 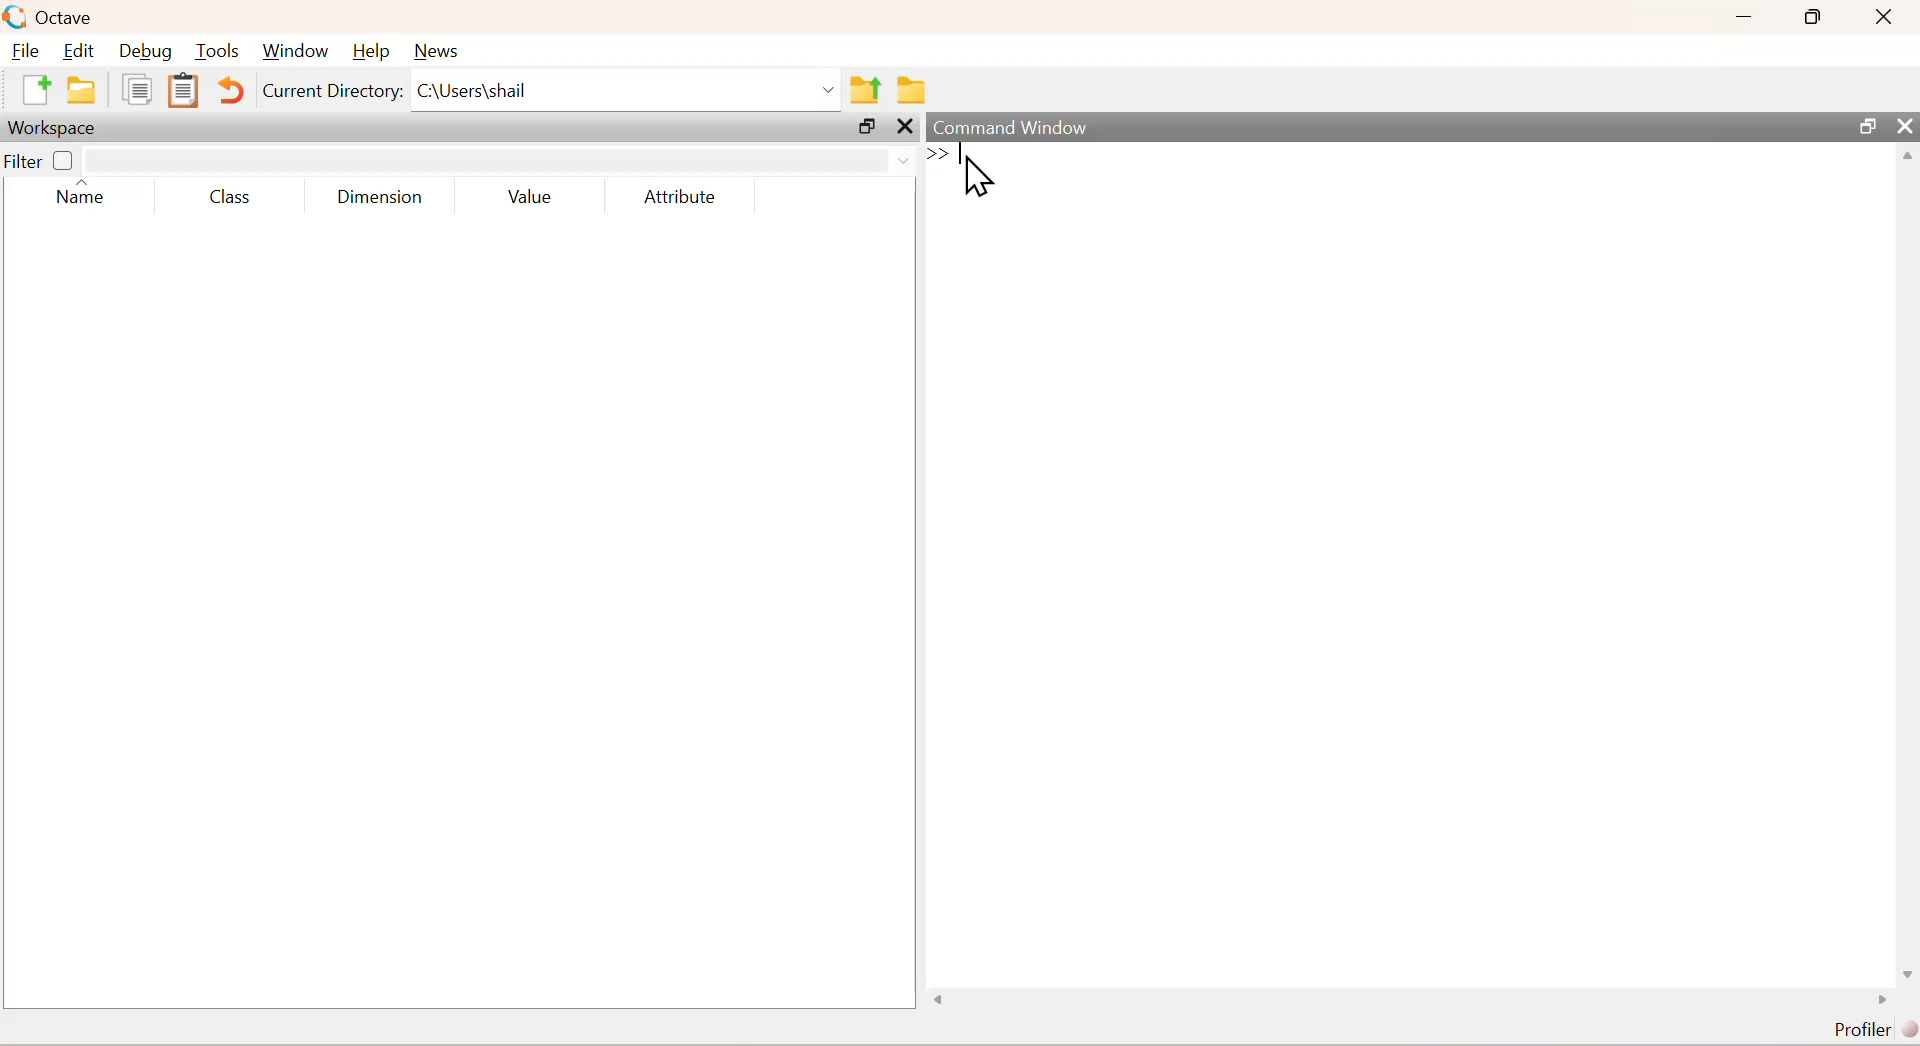 What do you see at coordinates (228, 92) in the screenshot?
I see `Undo` at bounding box center [228, 92].